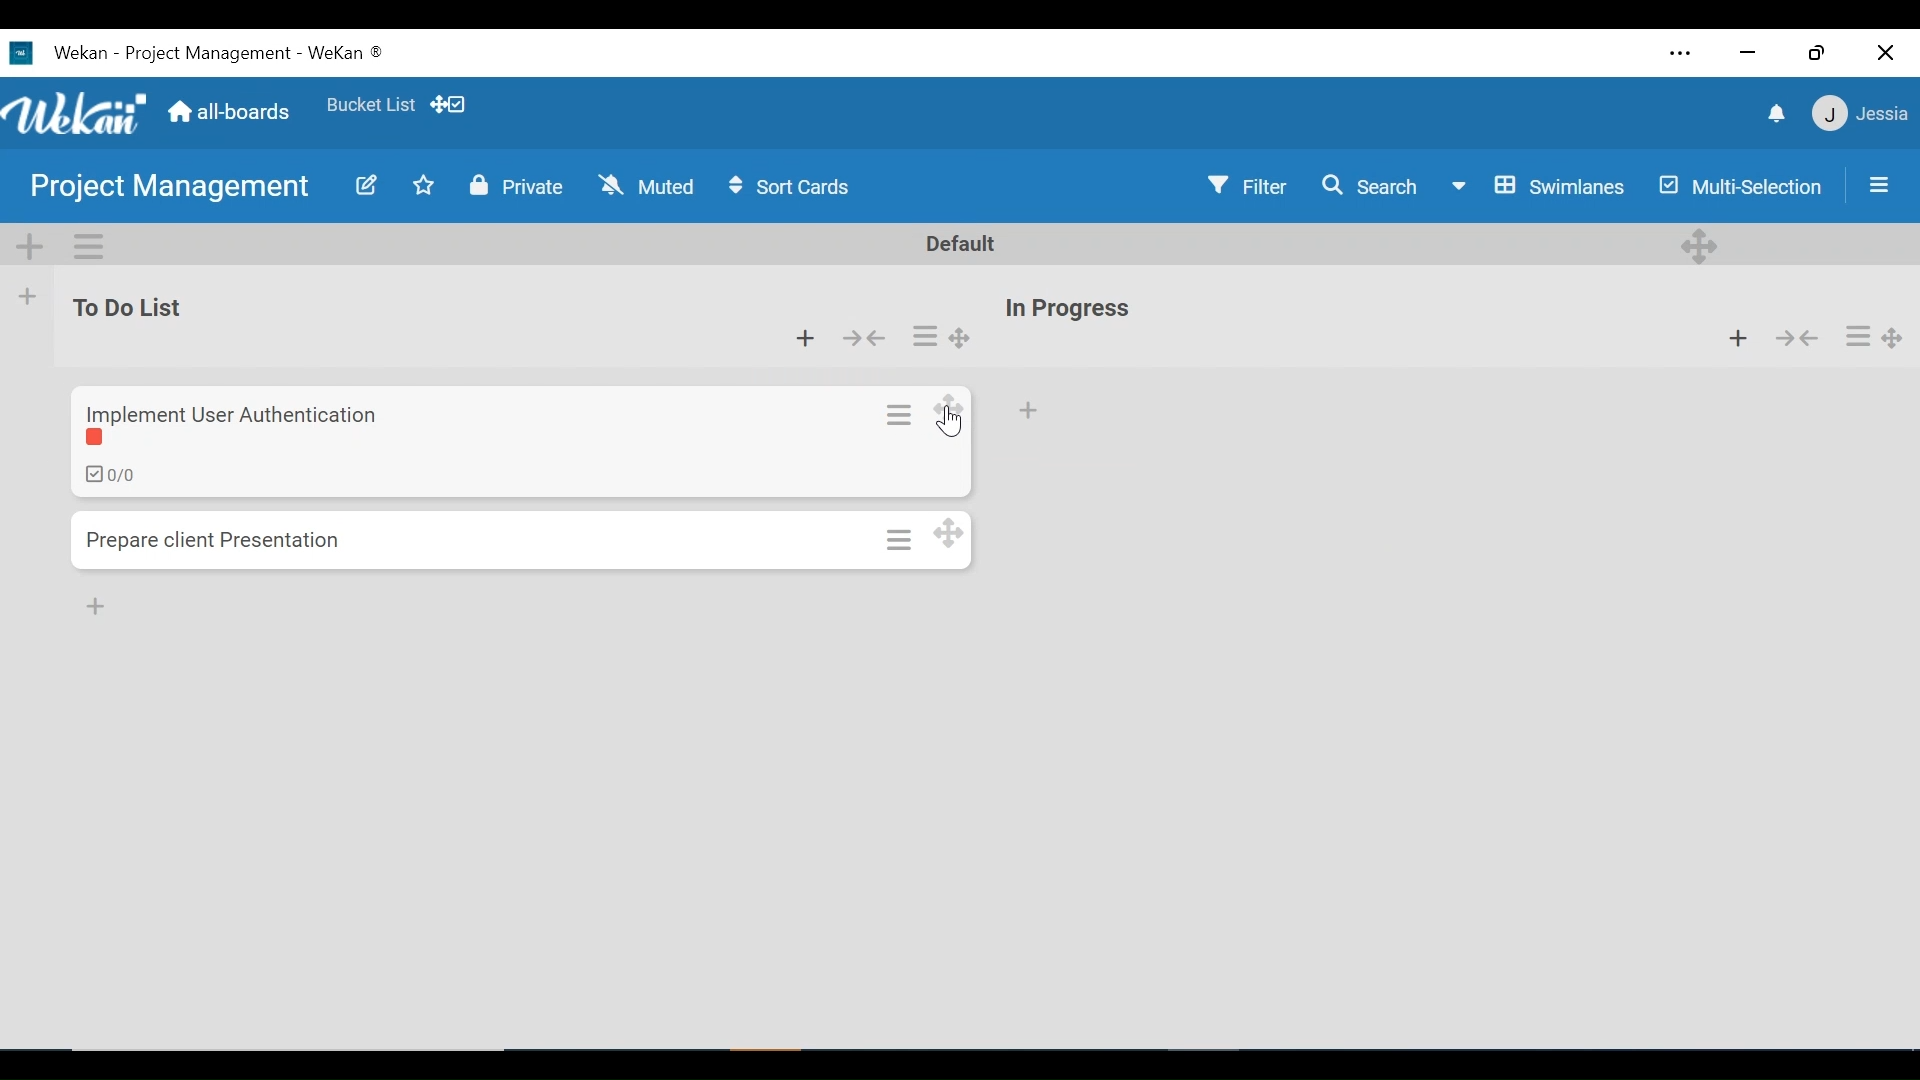 The width and height of the screenshot is (1920, 1080). What do you see at coordinates (1369, 186) in the screenshot?
I see `Search` at bounding box center [1369, 186].